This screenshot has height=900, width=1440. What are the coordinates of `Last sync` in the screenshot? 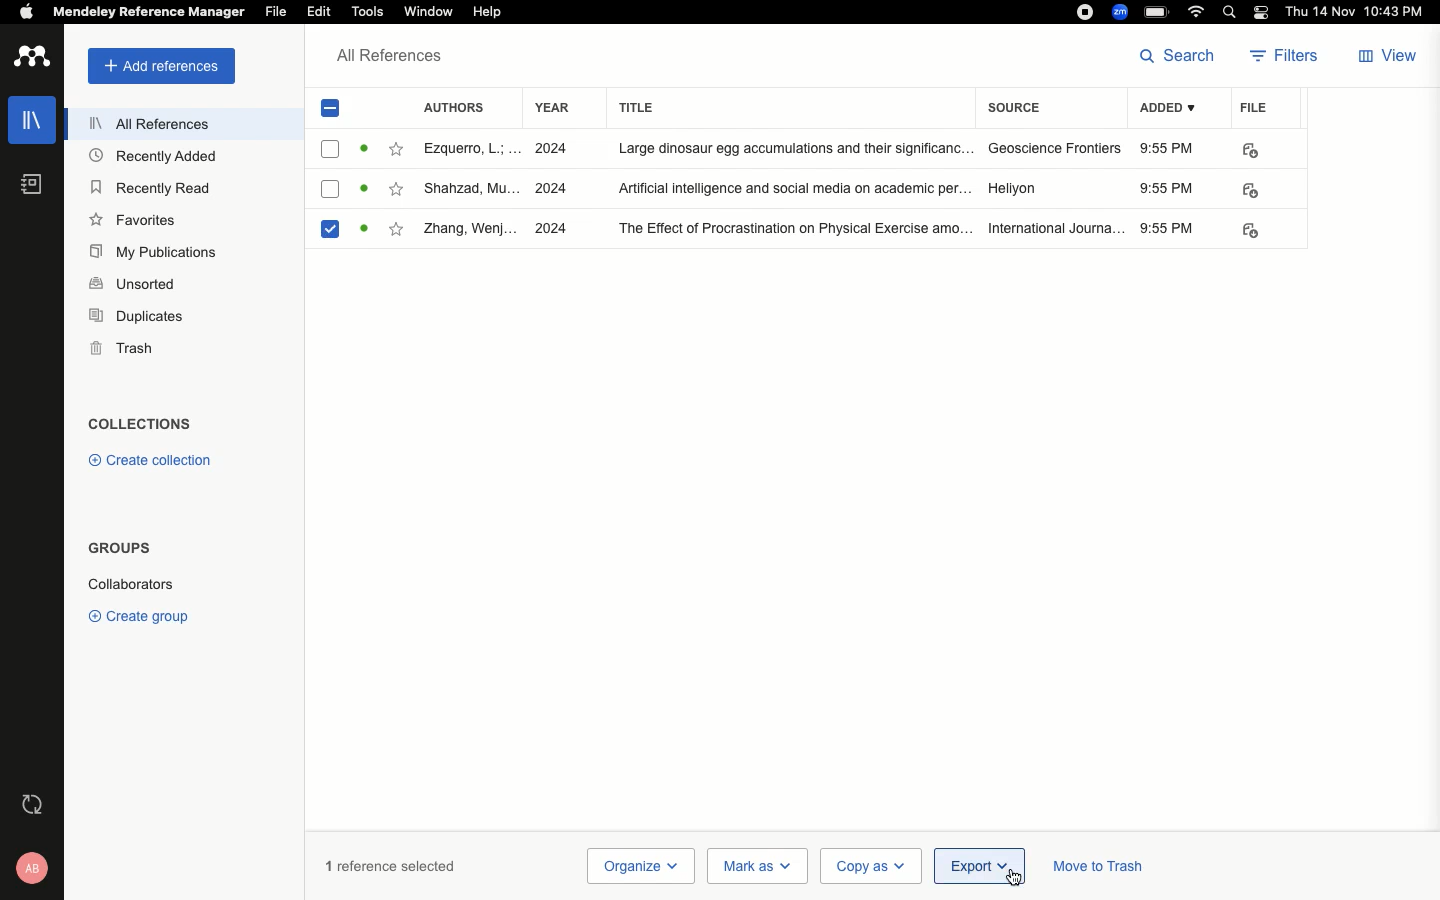 It's located at (35, 804).